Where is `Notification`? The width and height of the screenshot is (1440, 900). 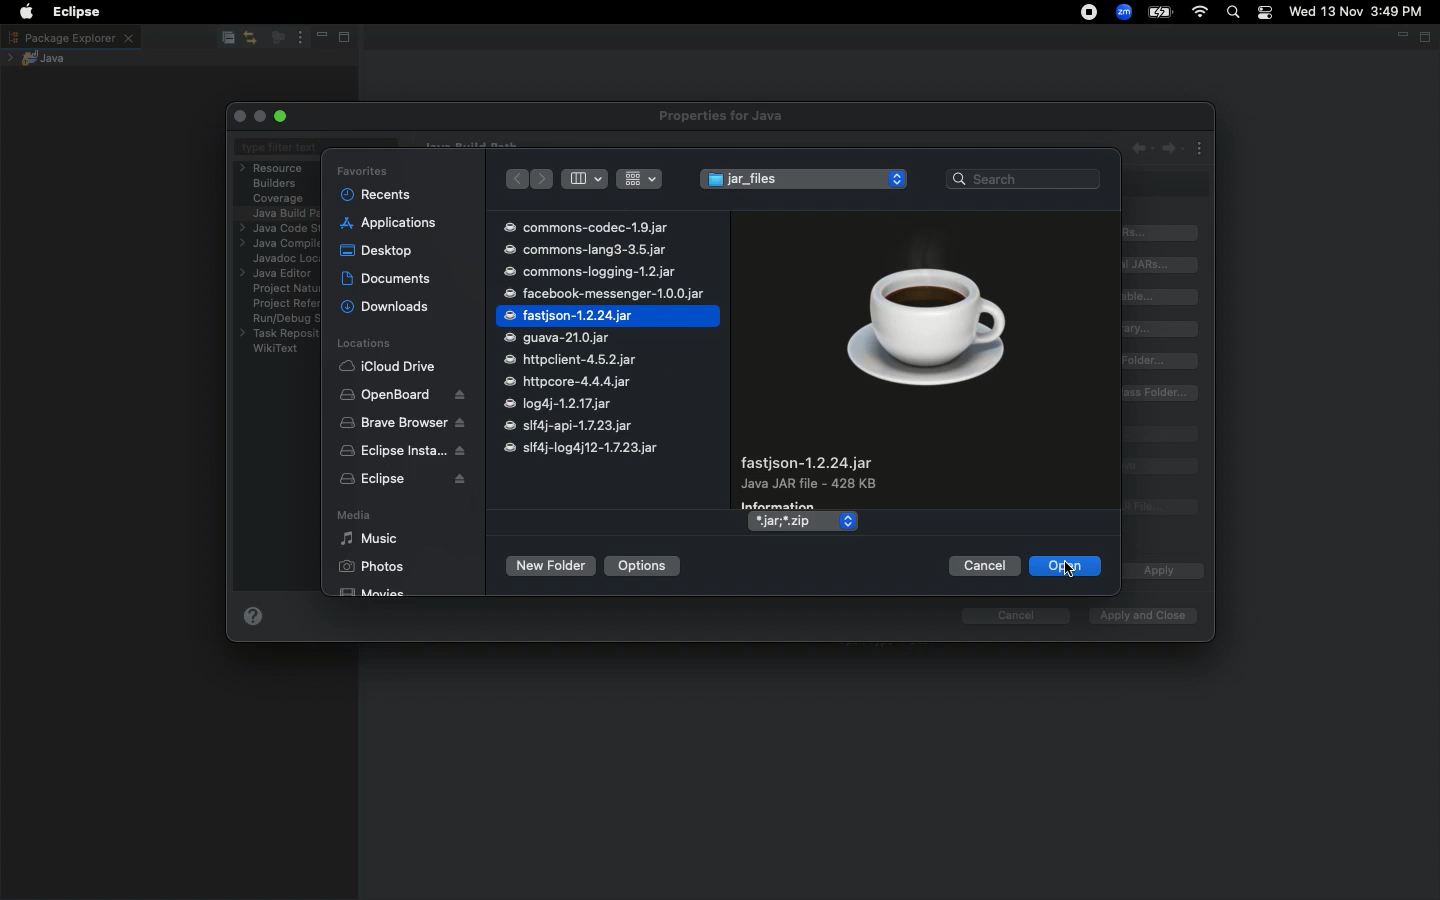 Notification is located at coordinates (1267, 13).